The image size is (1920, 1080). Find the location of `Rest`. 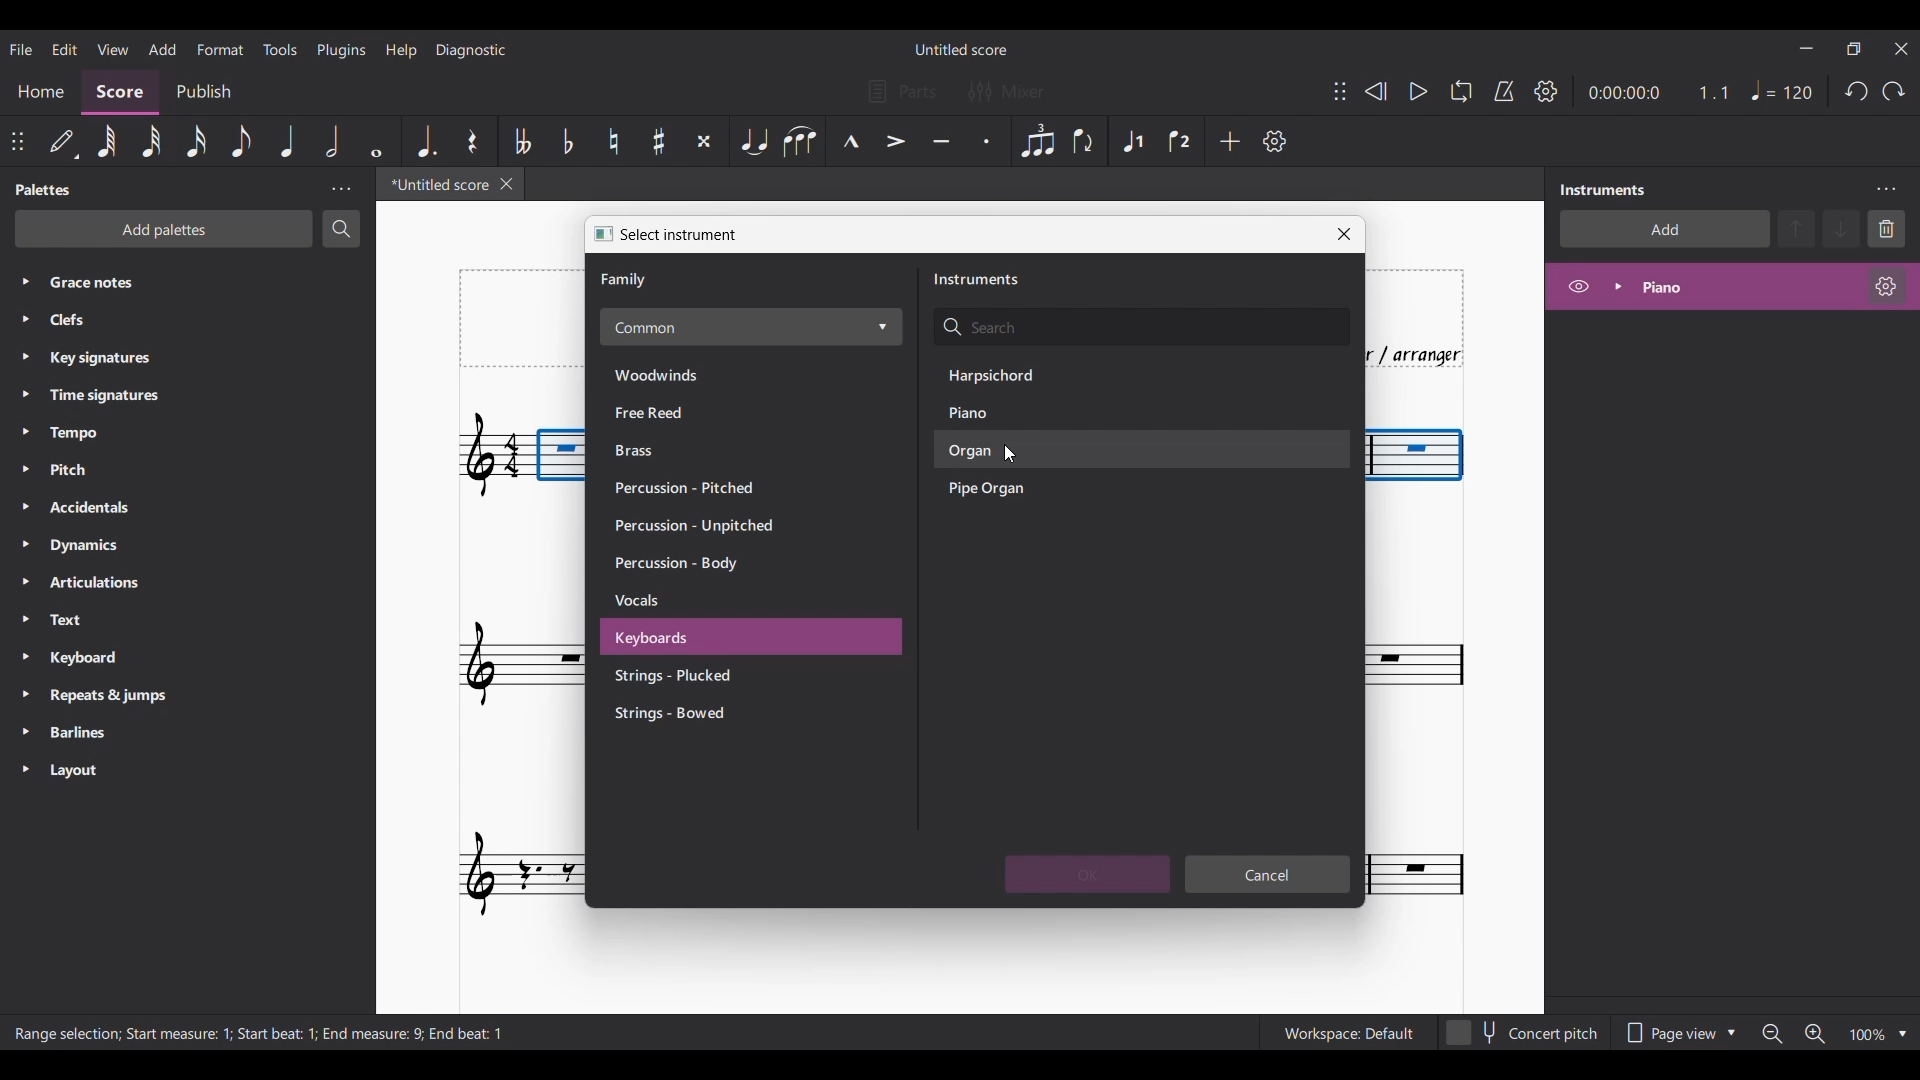

Rest is located at coordinates (472, 141).